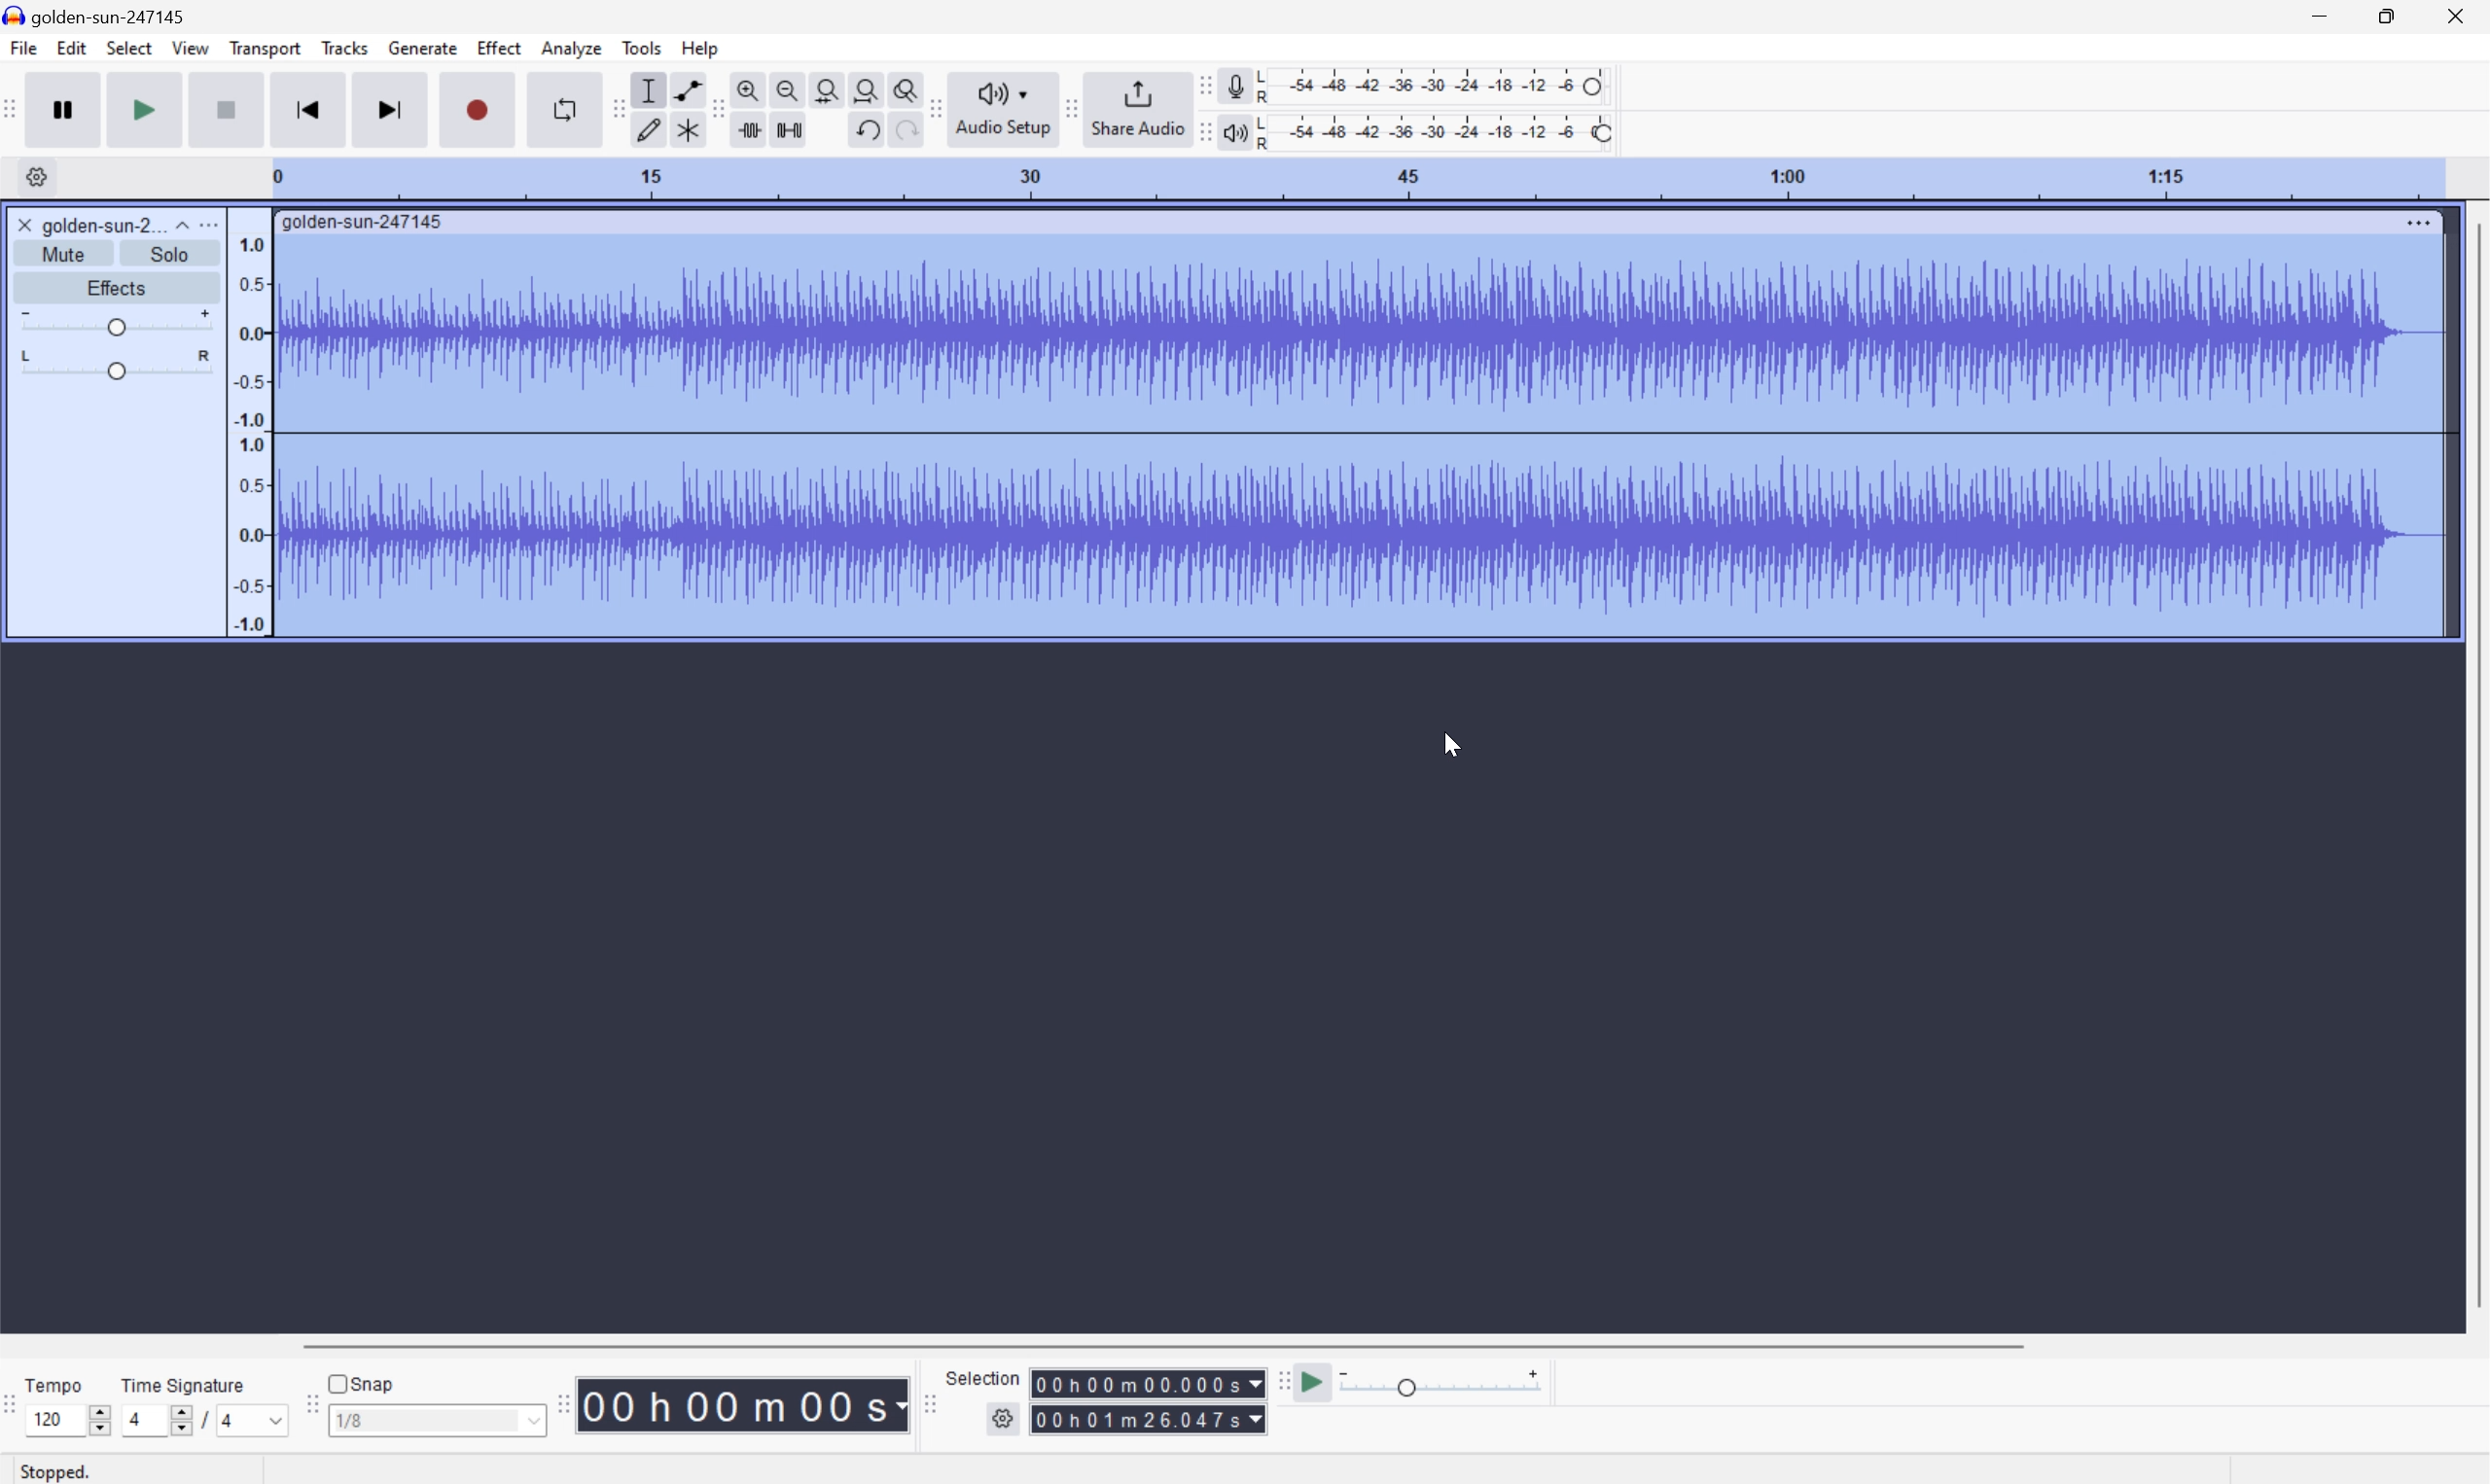 Image resolution: width=2490 pixels, height=1484 pixels. Describe the element at coordinates (346, 46) in the screenshot. I see `Tracks` at that location.